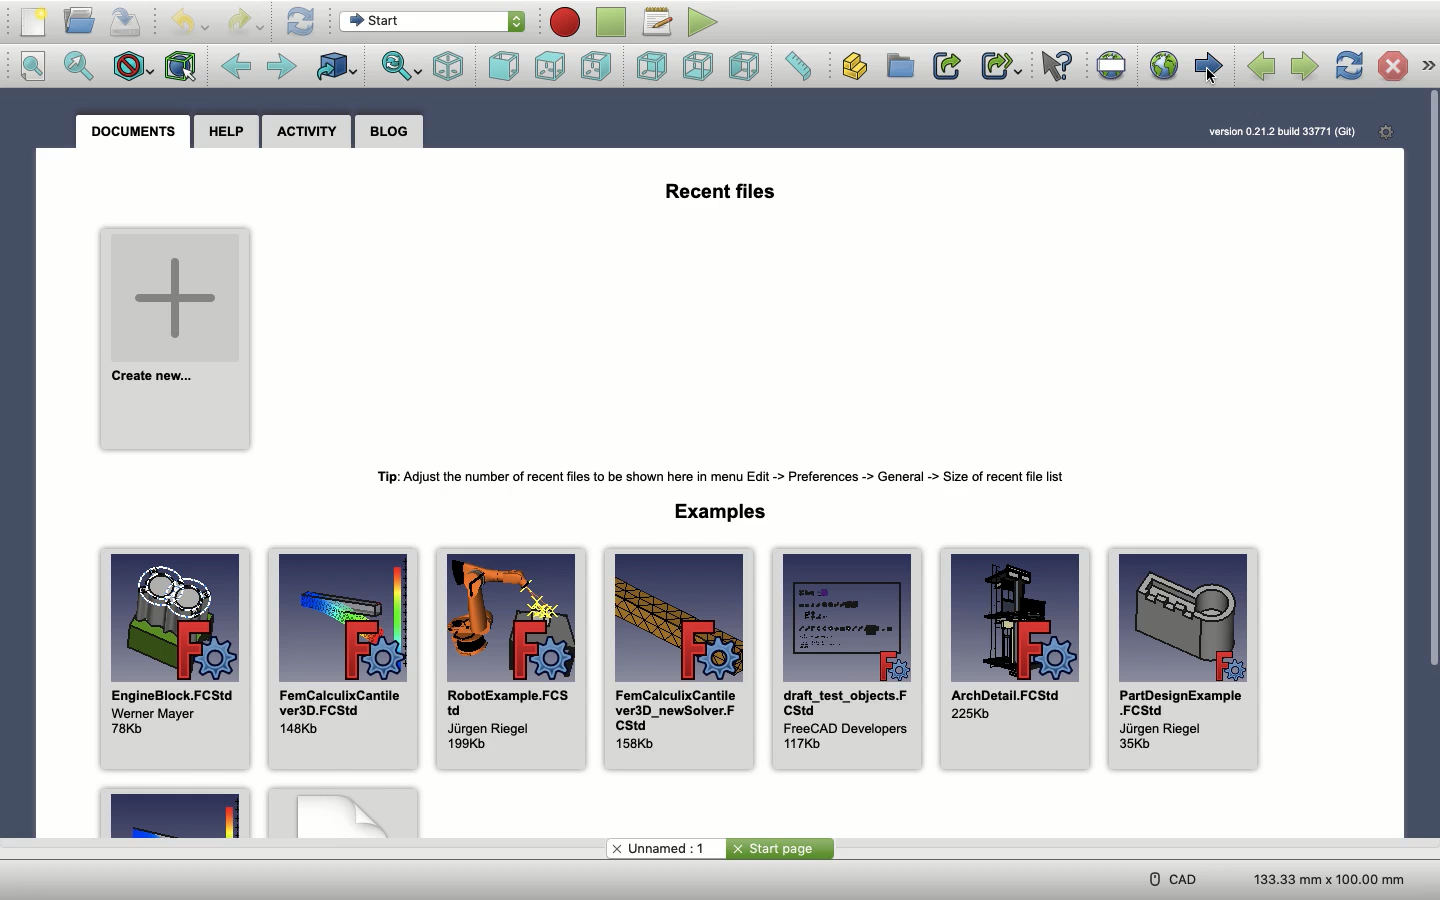 This screenshot has width=1440, height=900. I want to click on New dimension, so click(1327, 878).